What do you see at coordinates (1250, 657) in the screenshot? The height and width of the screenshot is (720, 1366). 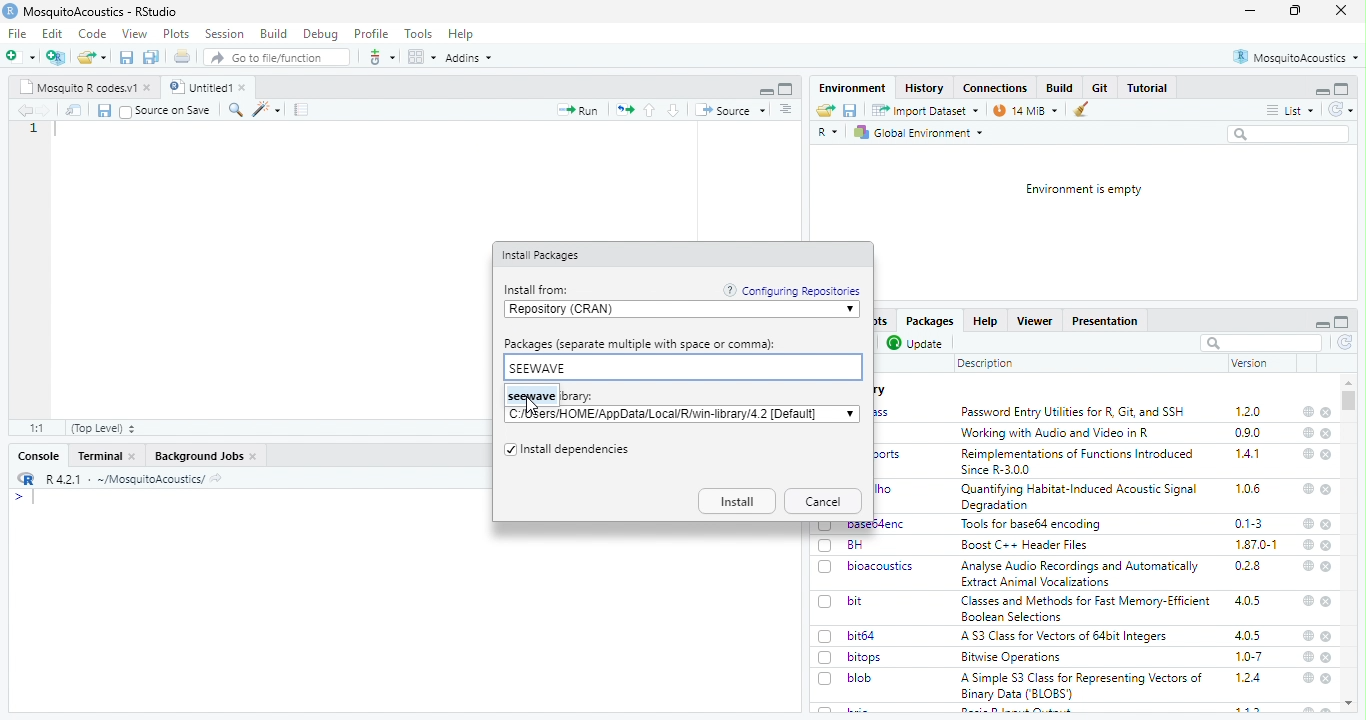 I see `10-7` at bounding box center [1250, 657].